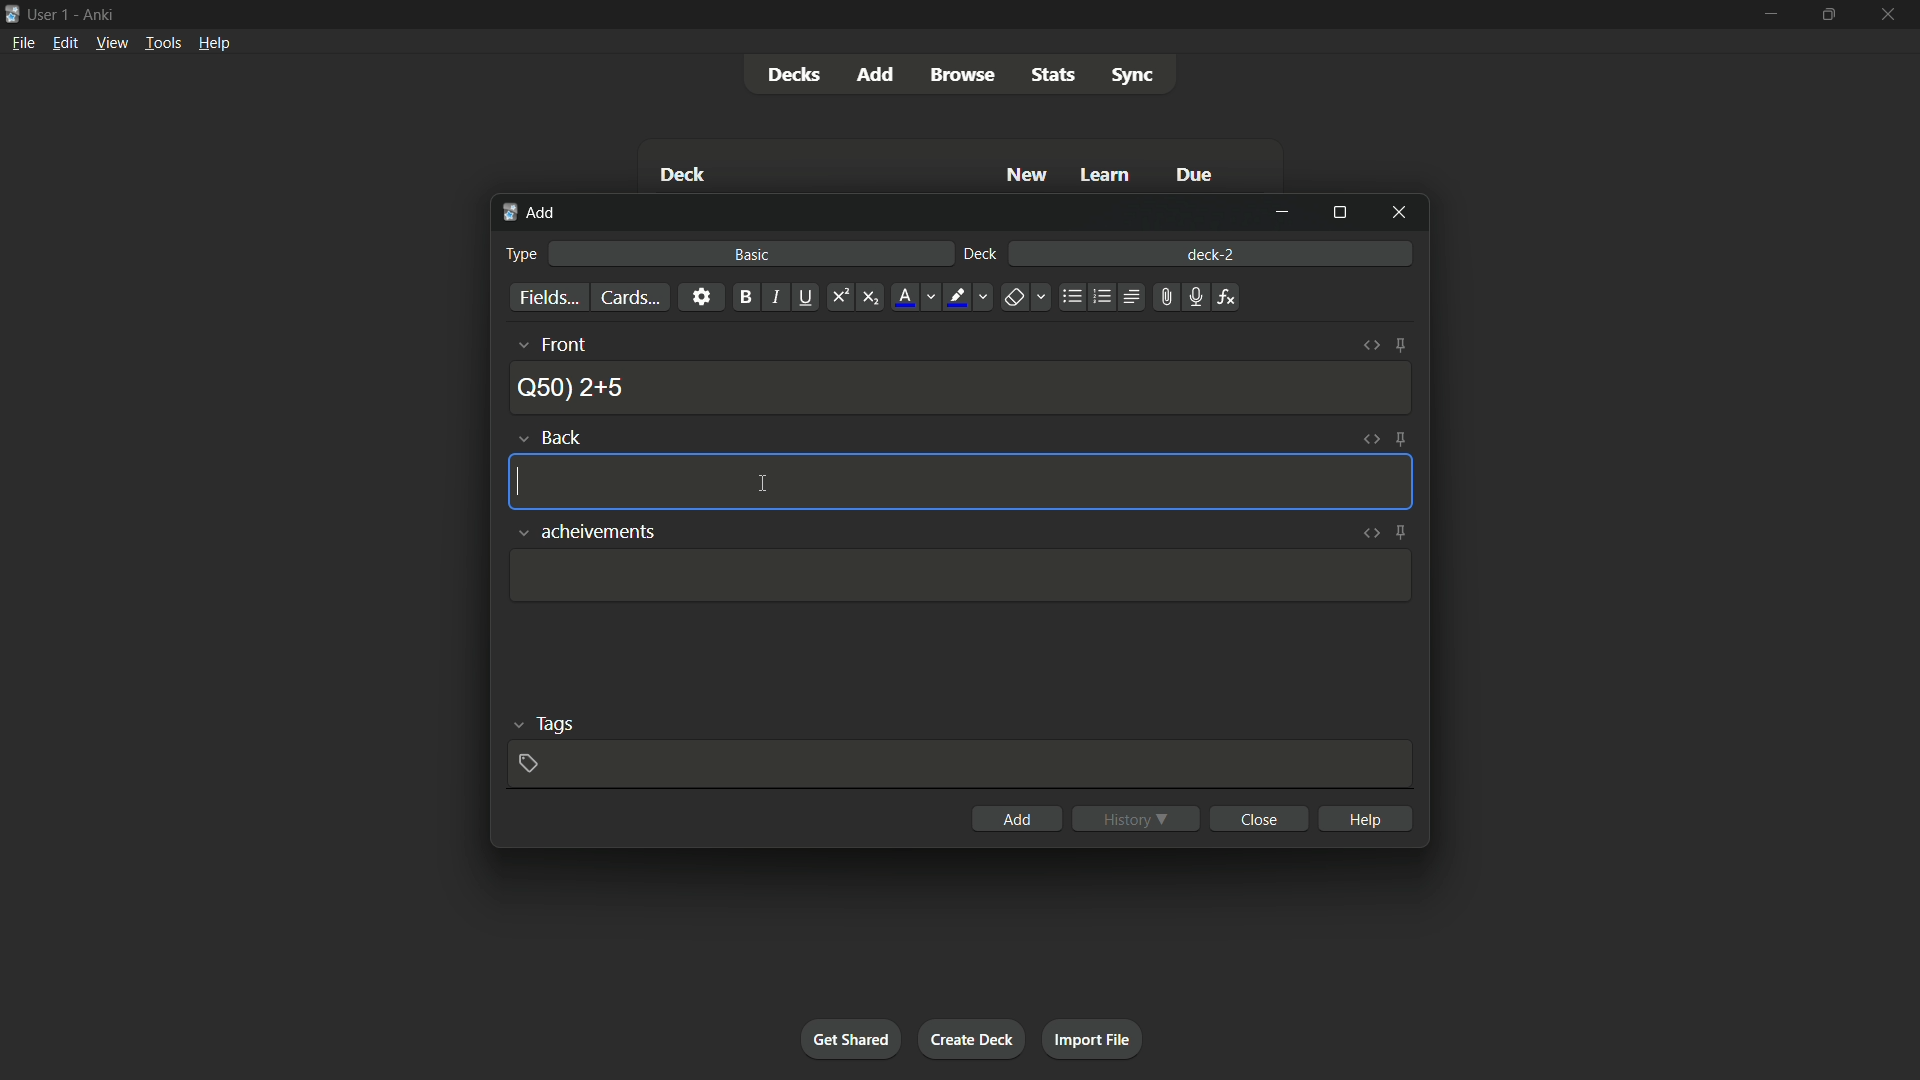 The width and height of the screenshot is (1920, 1080). Describe the element at coordinates (632, 297) in the screenshot. I see `cards` at that location.